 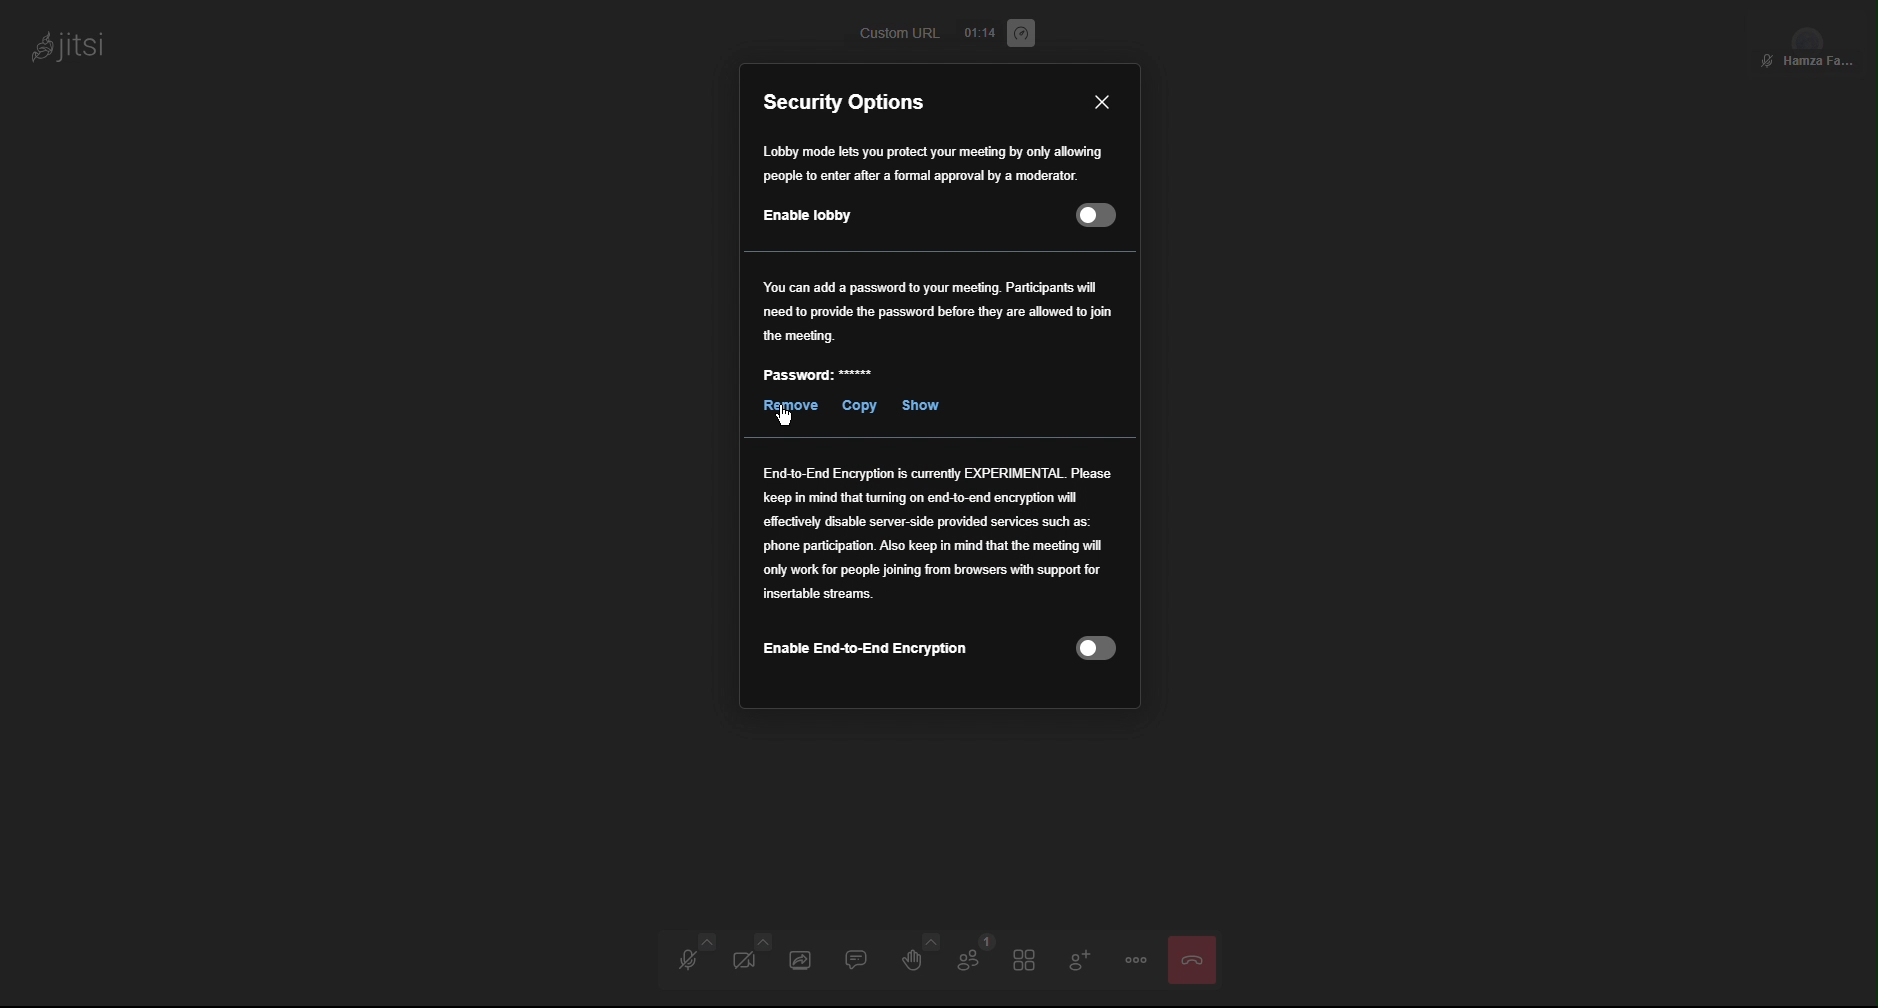 What do you see at coordinates (785, 417) in the screenshot?
I see `Cursor` at bounding box center [785, 417].